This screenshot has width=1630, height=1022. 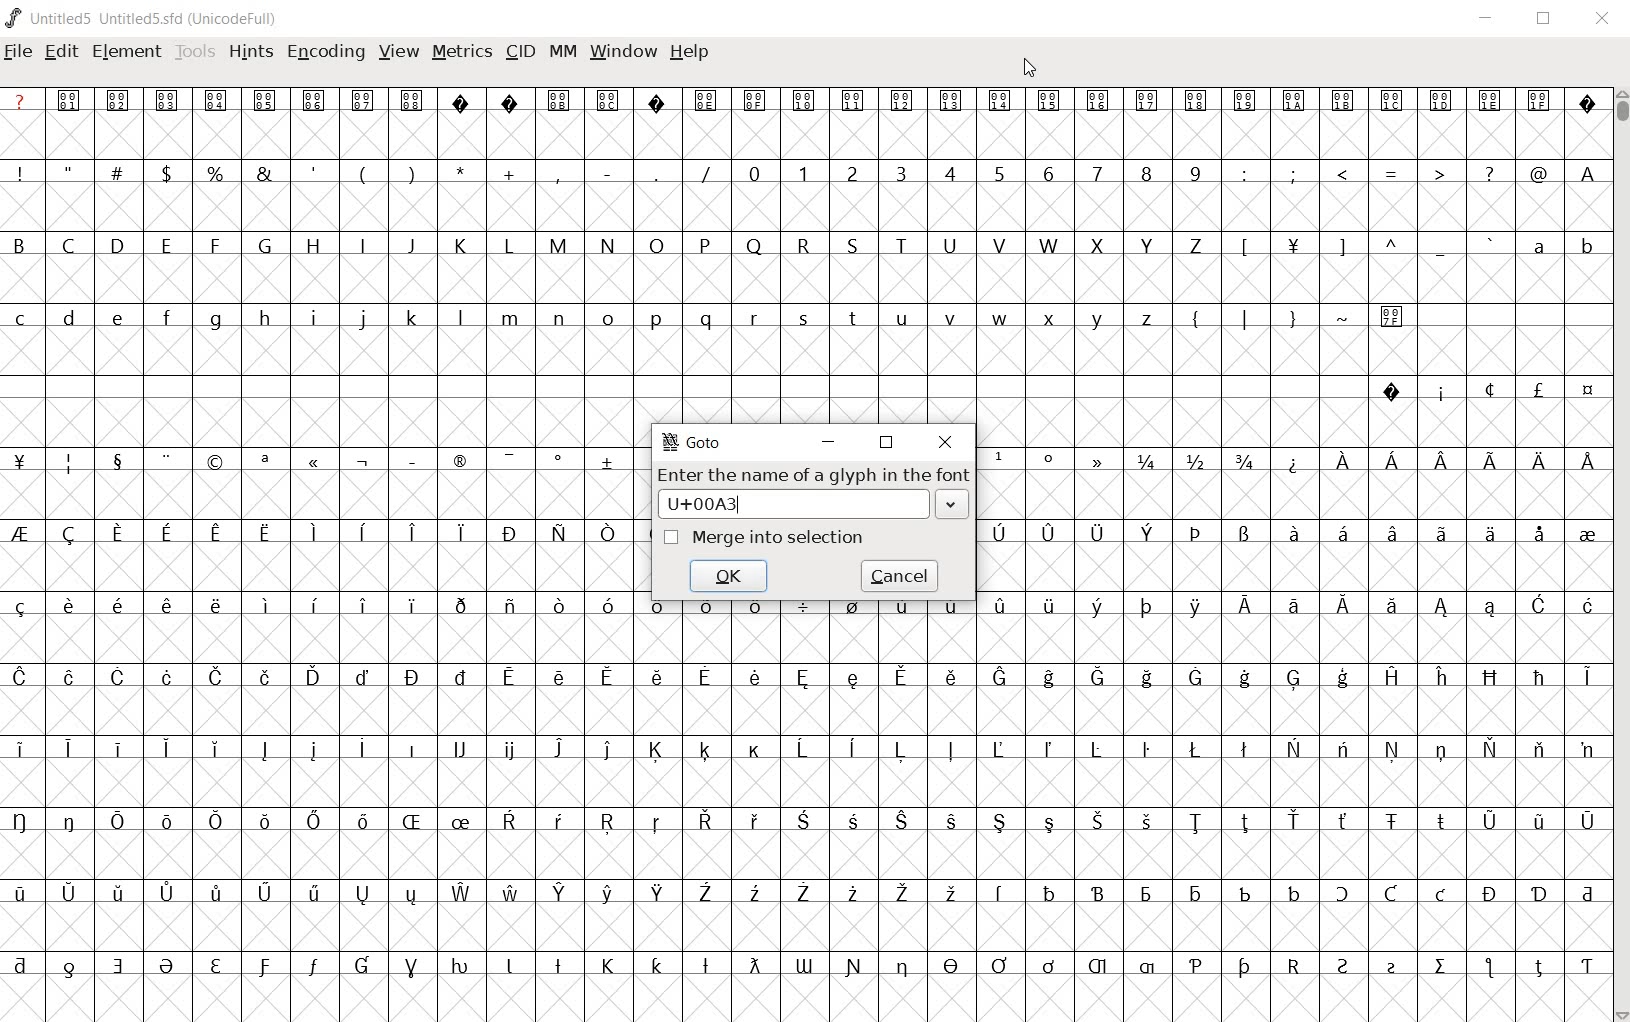 What do you see at coordinates (166, 321) in the screenshot?
I see `f` at bounding box center [166, 321].